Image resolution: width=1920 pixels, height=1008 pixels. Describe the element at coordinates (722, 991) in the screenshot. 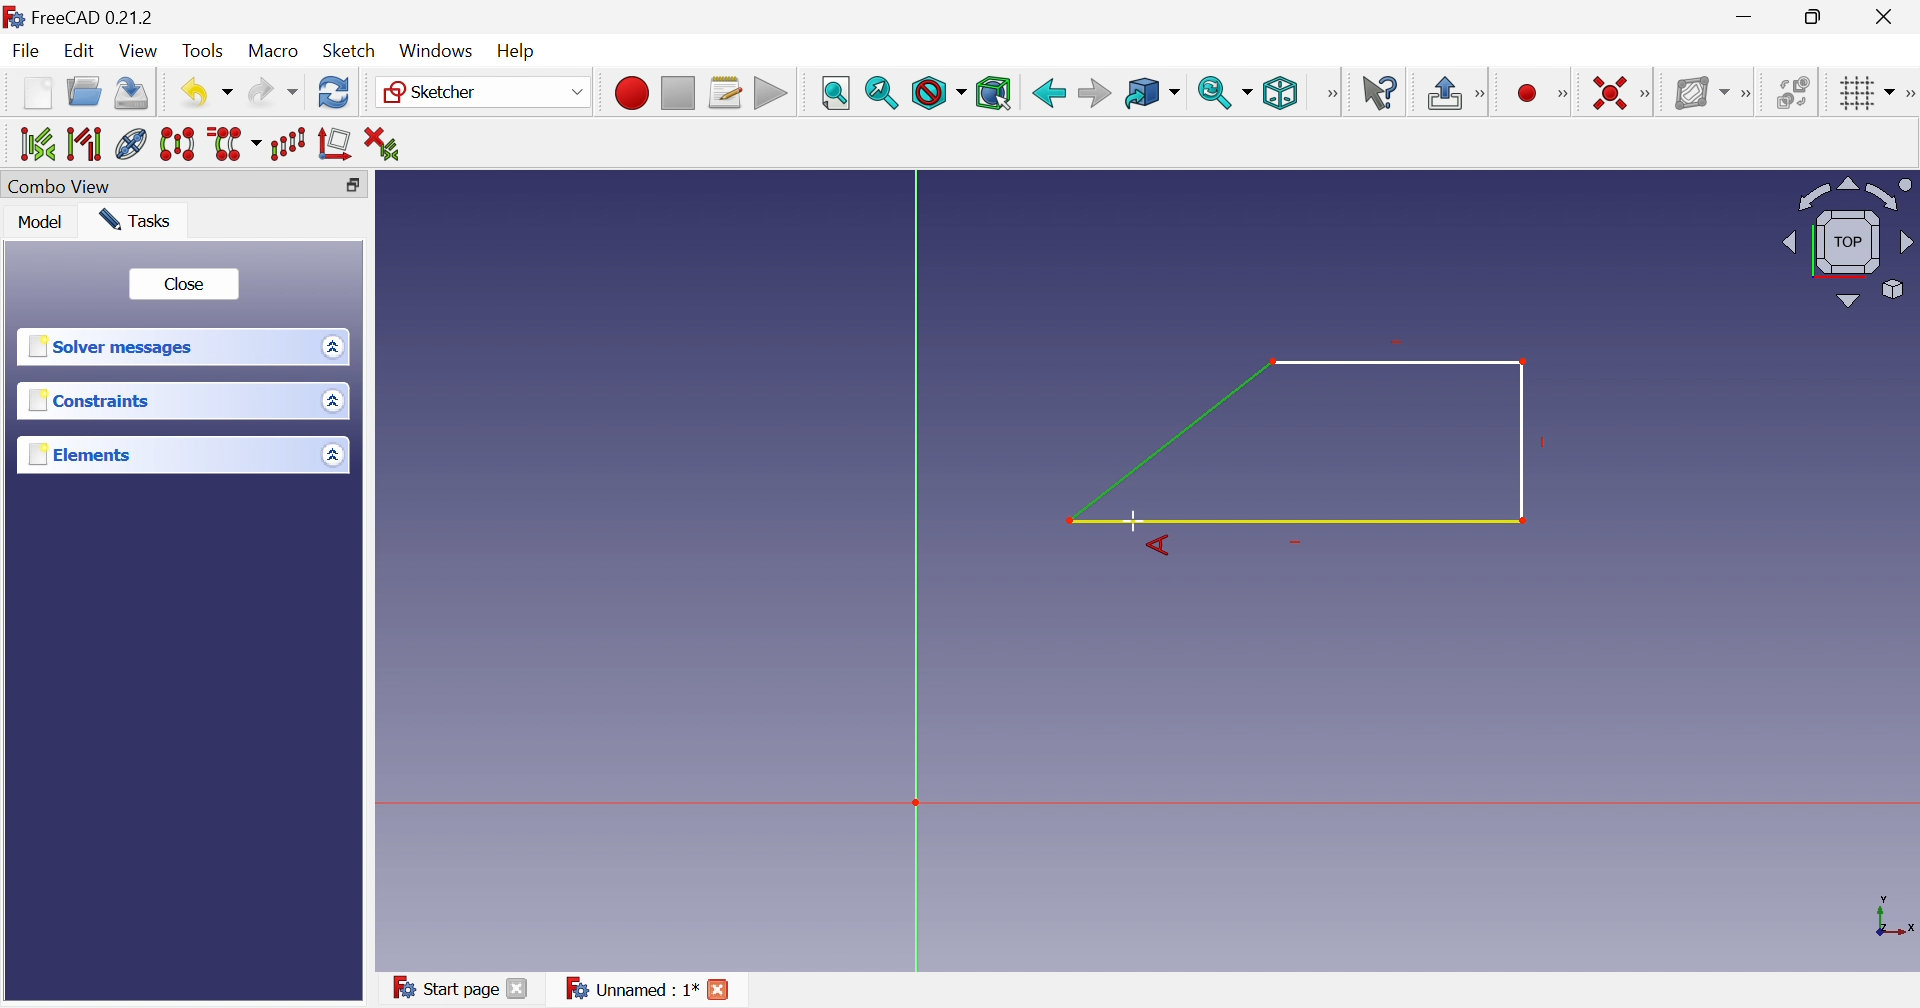

I see `Close` at that location.